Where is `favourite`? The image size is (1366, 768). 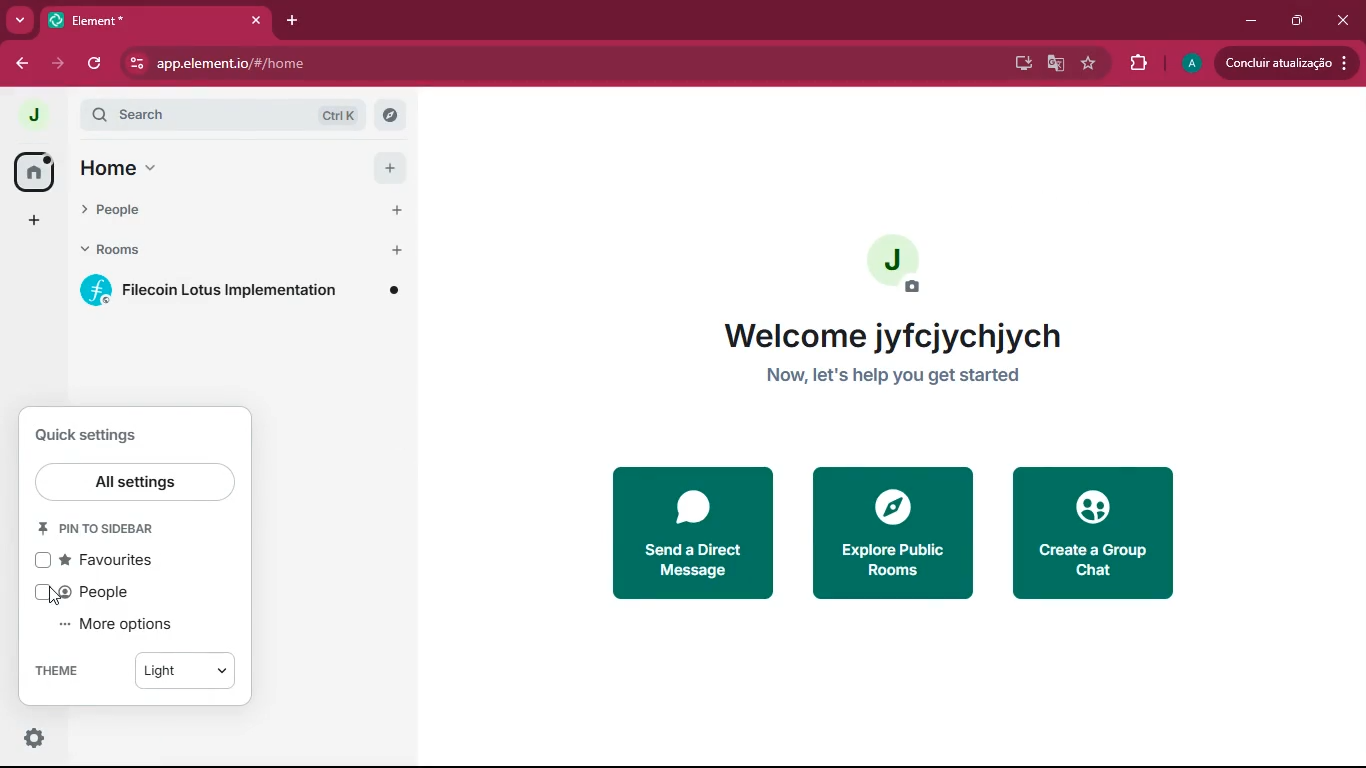
favourite is located at coordinates (1087, 62).